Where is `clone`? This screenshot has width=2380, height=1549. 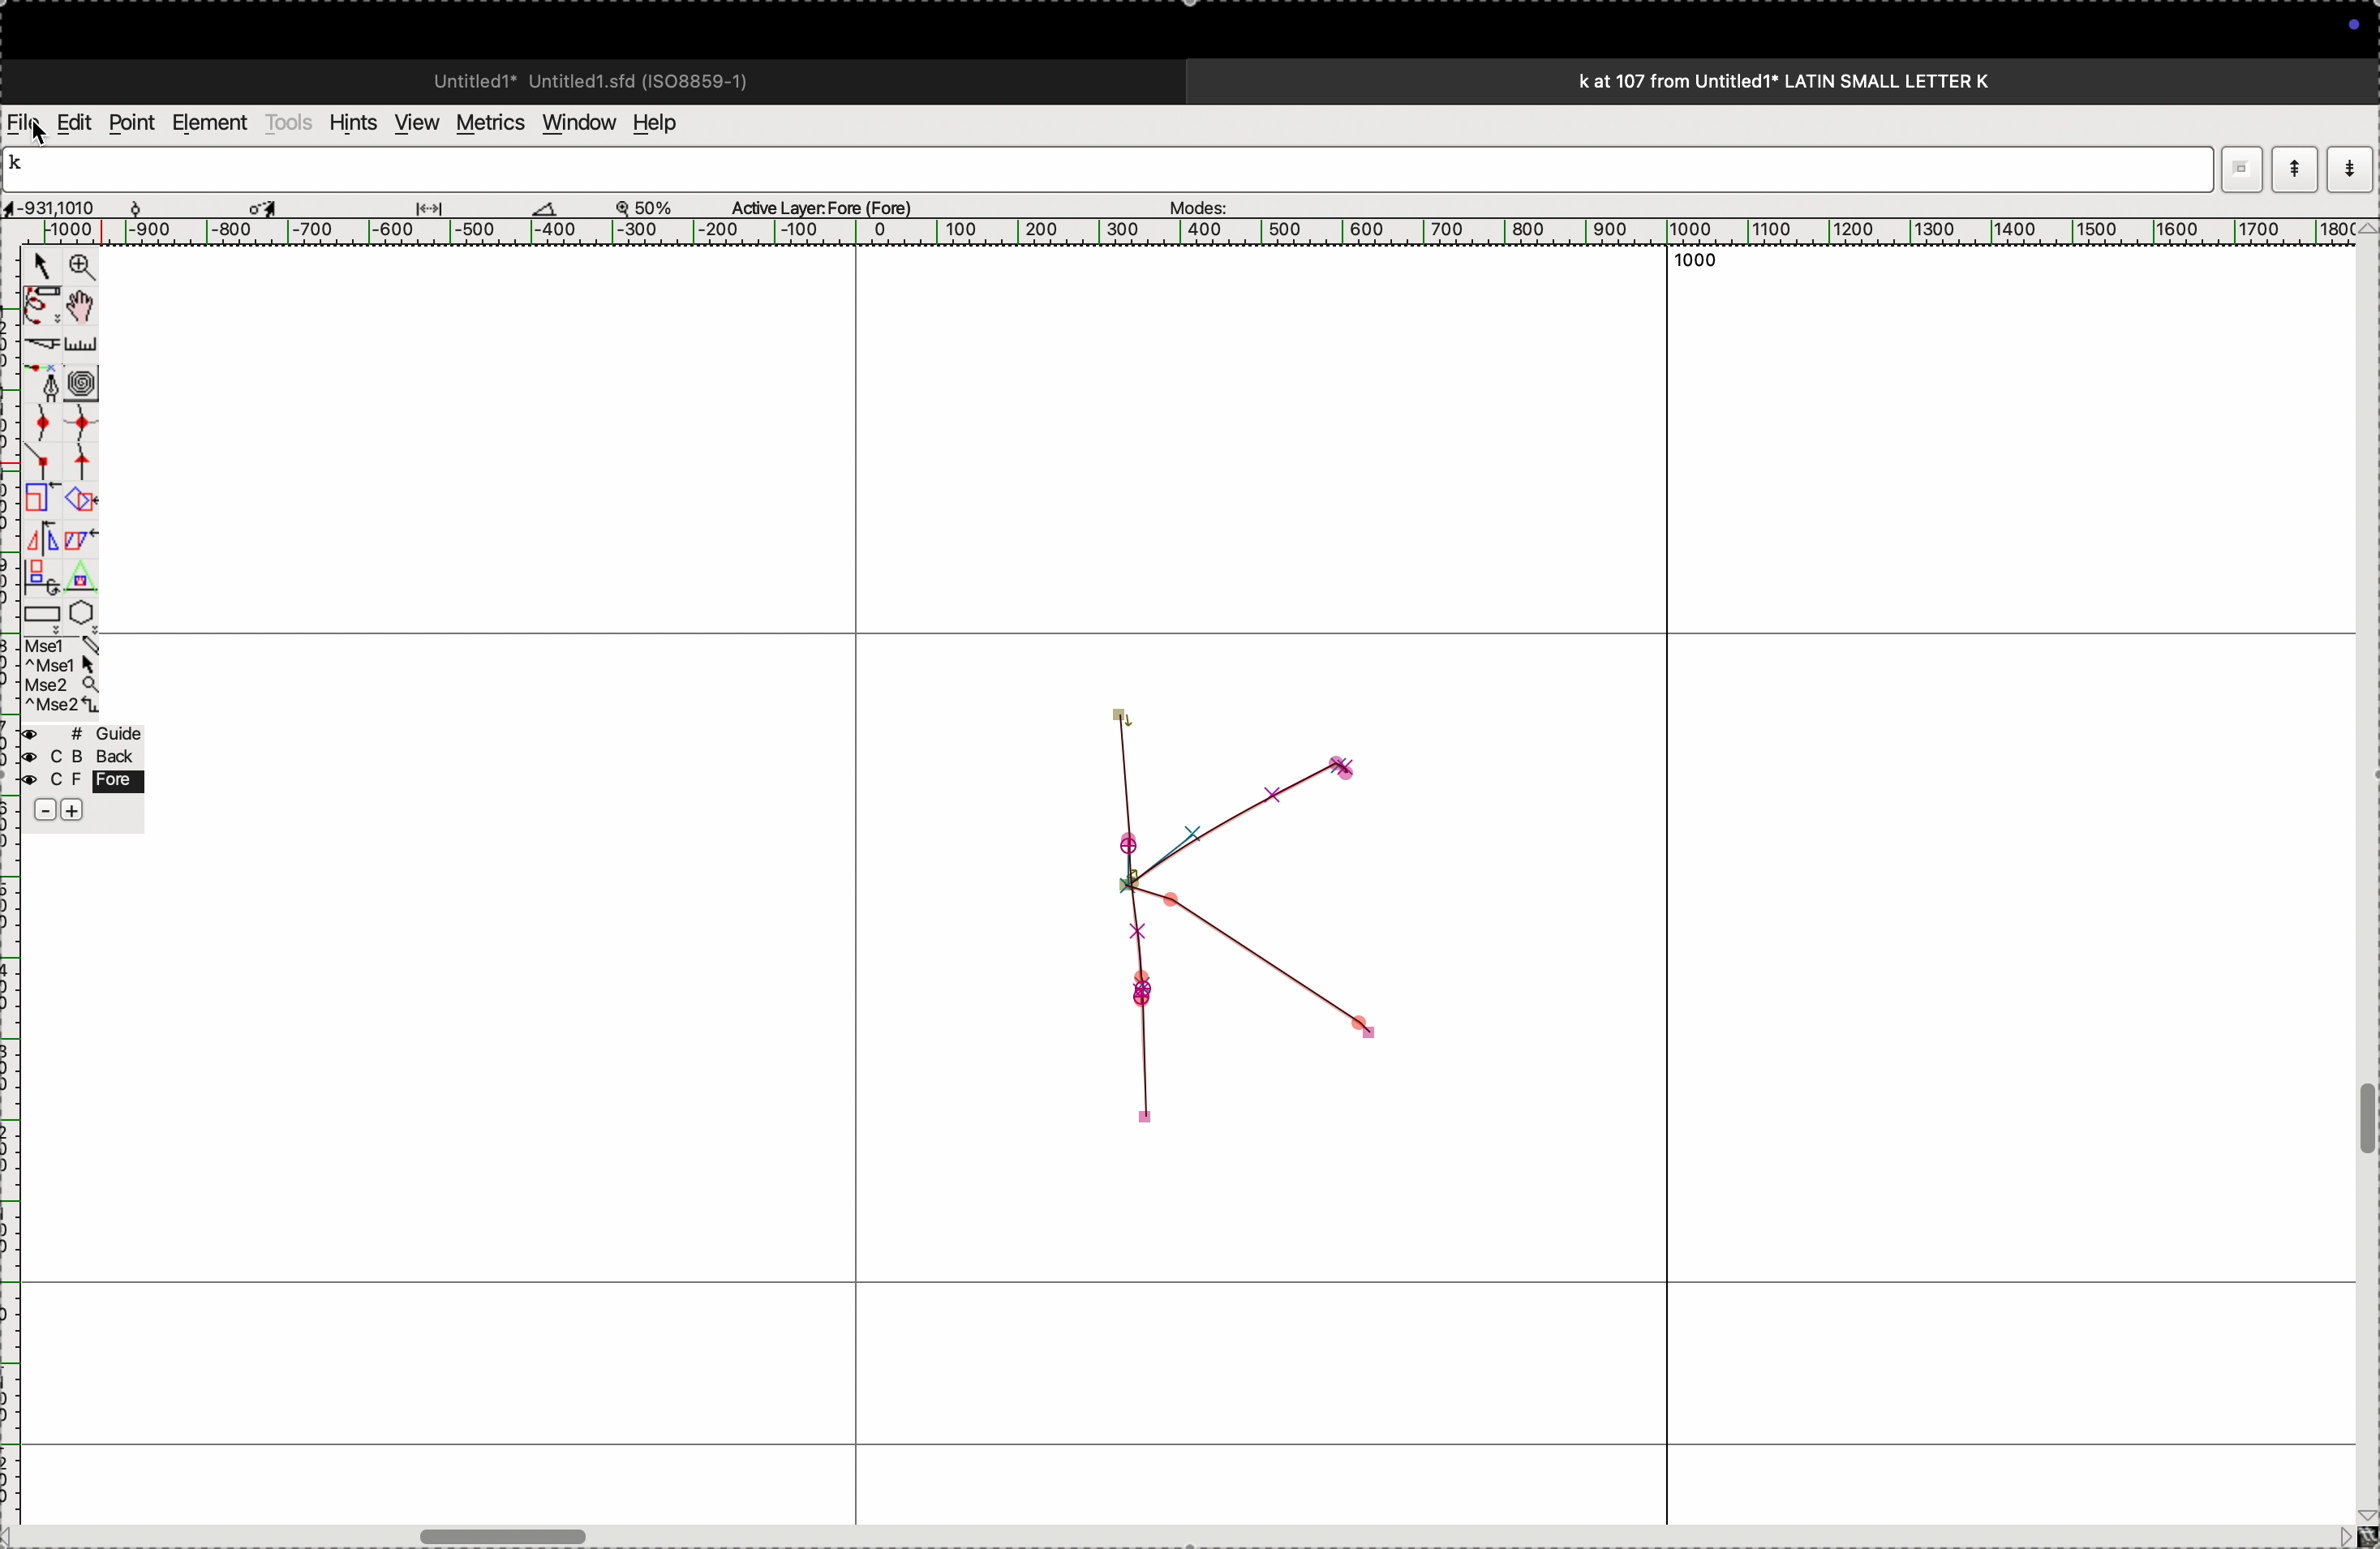
clone is located at coordinates (39, 499).